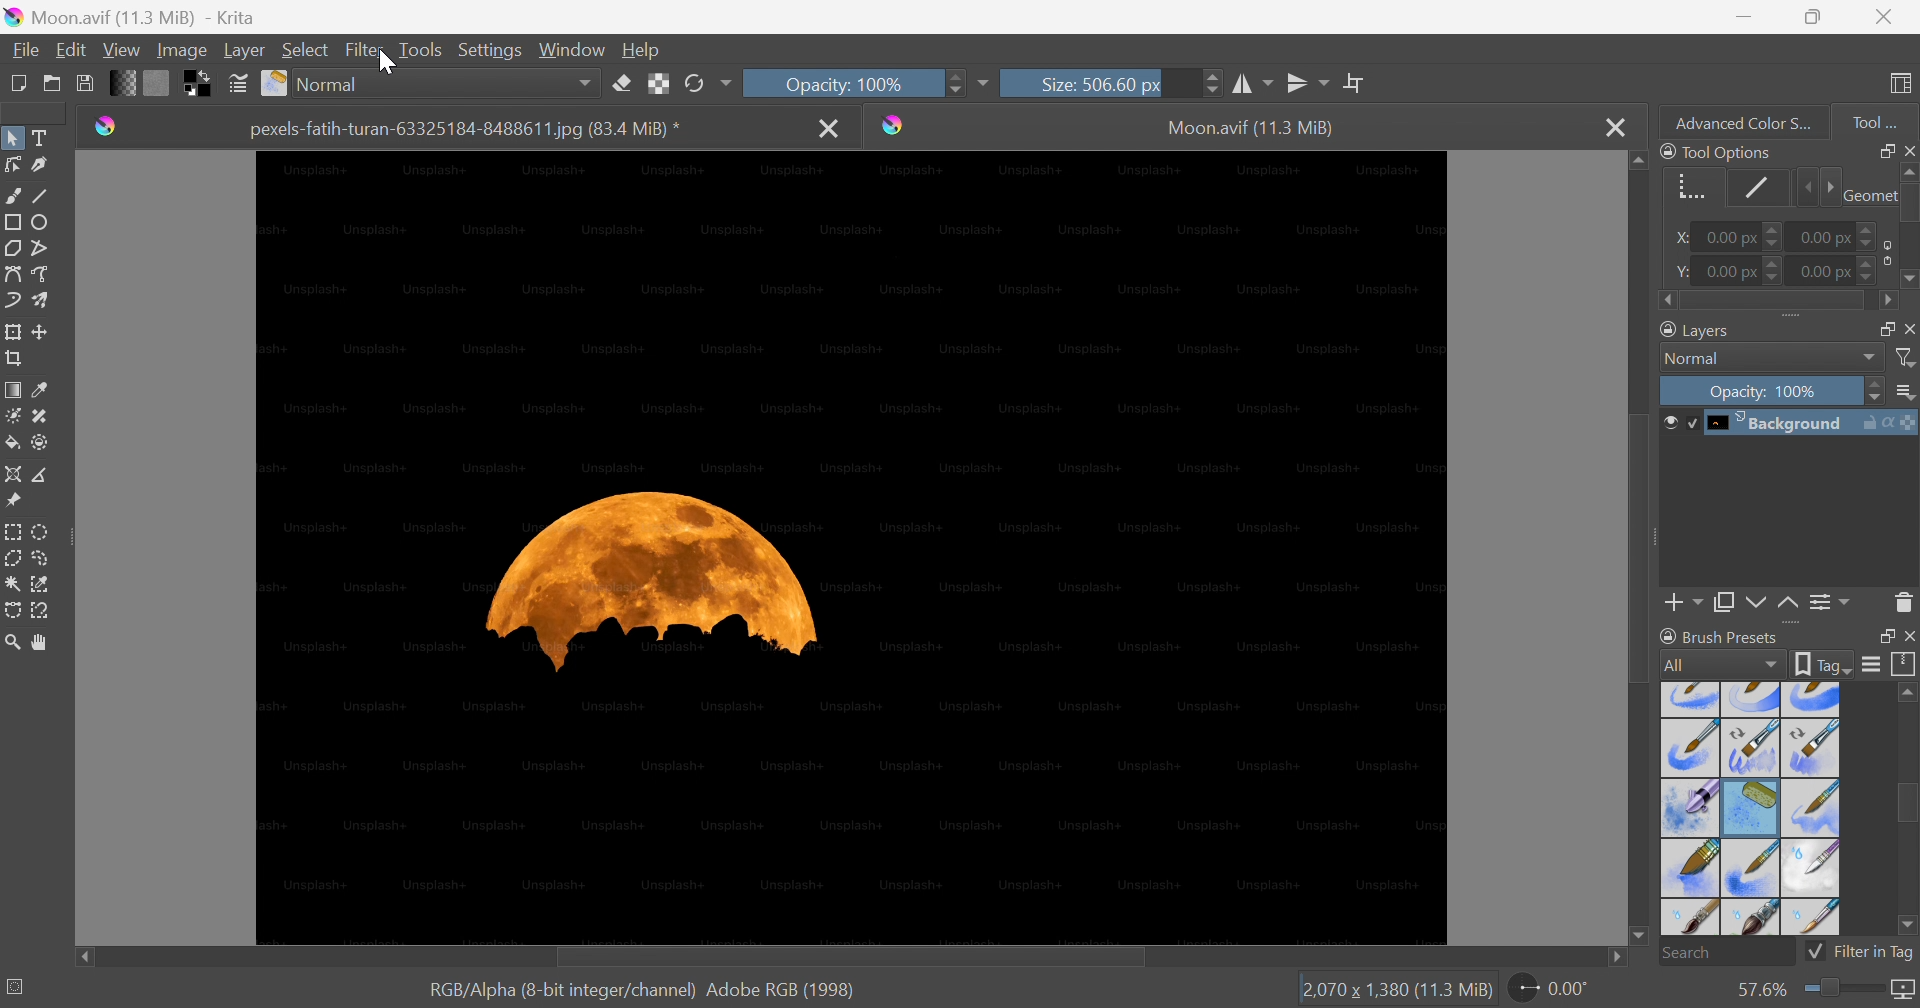  I want to click on Scroll up, so click(1637, 160).